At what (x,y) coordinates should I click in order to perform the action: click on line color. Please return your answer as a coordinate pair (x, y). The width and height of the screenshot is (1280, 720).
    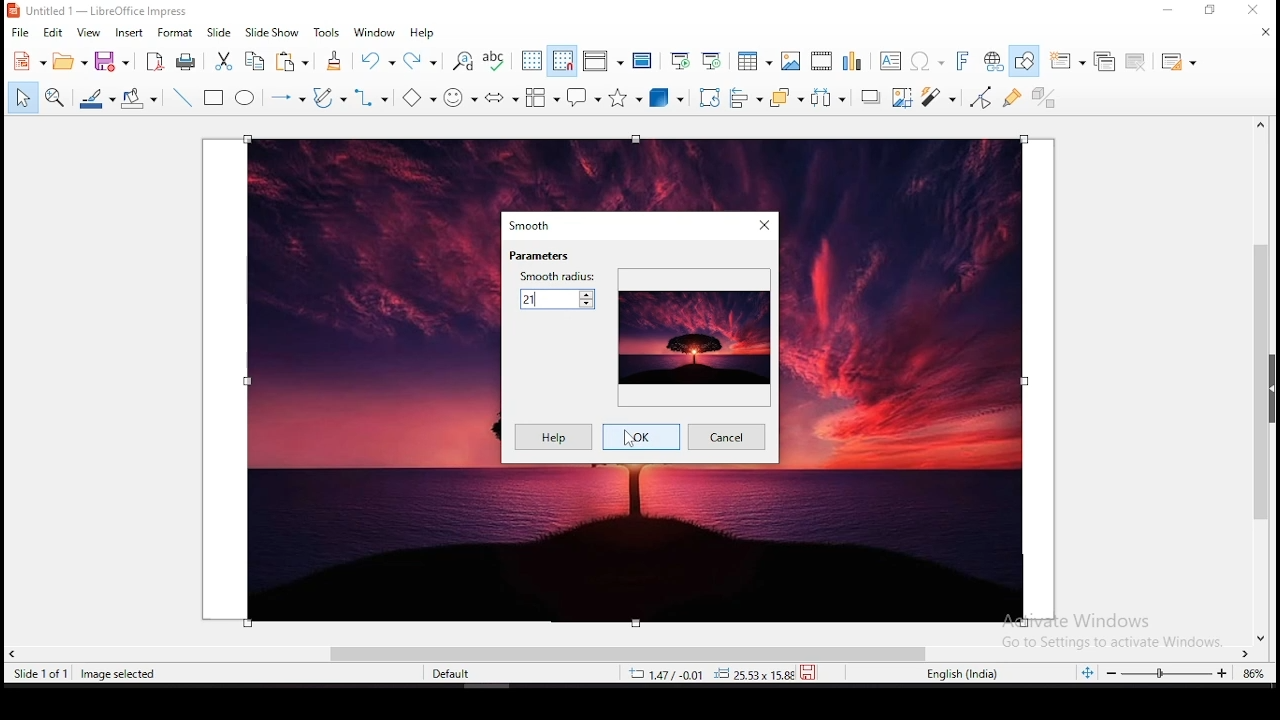
    Looking at the image, I should click on (97, 97).